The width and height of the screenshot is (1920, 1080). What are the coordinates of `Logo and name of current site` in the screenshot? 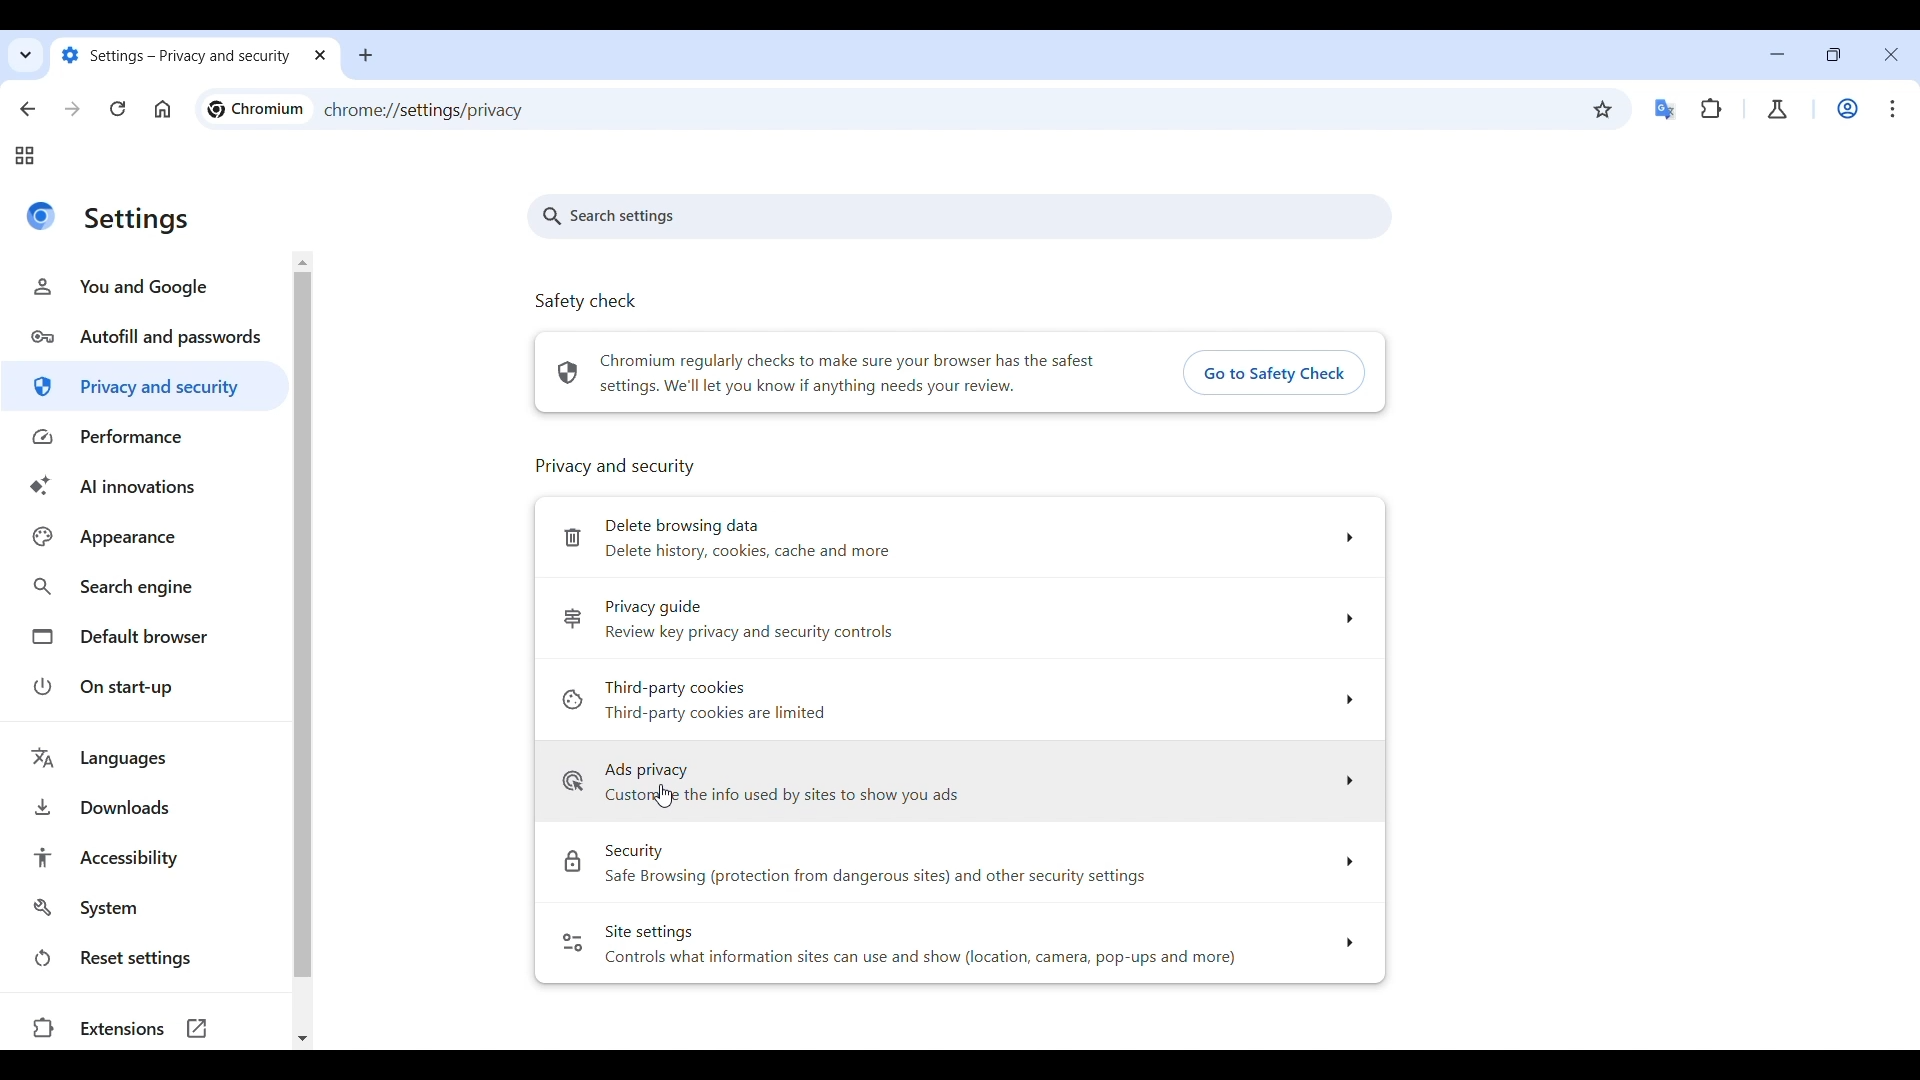 It's located at (256, 109).